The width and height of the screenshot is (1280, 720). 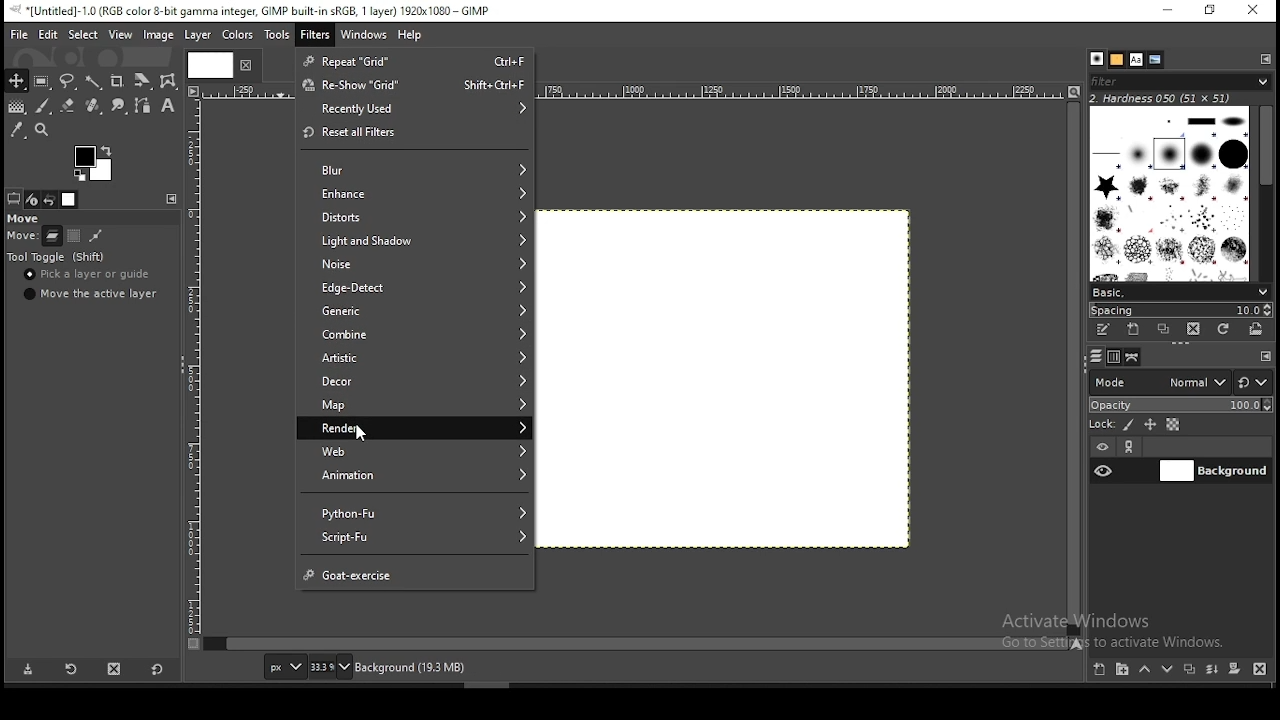 I want to click on tool toggle, so click(x=59, y=258).